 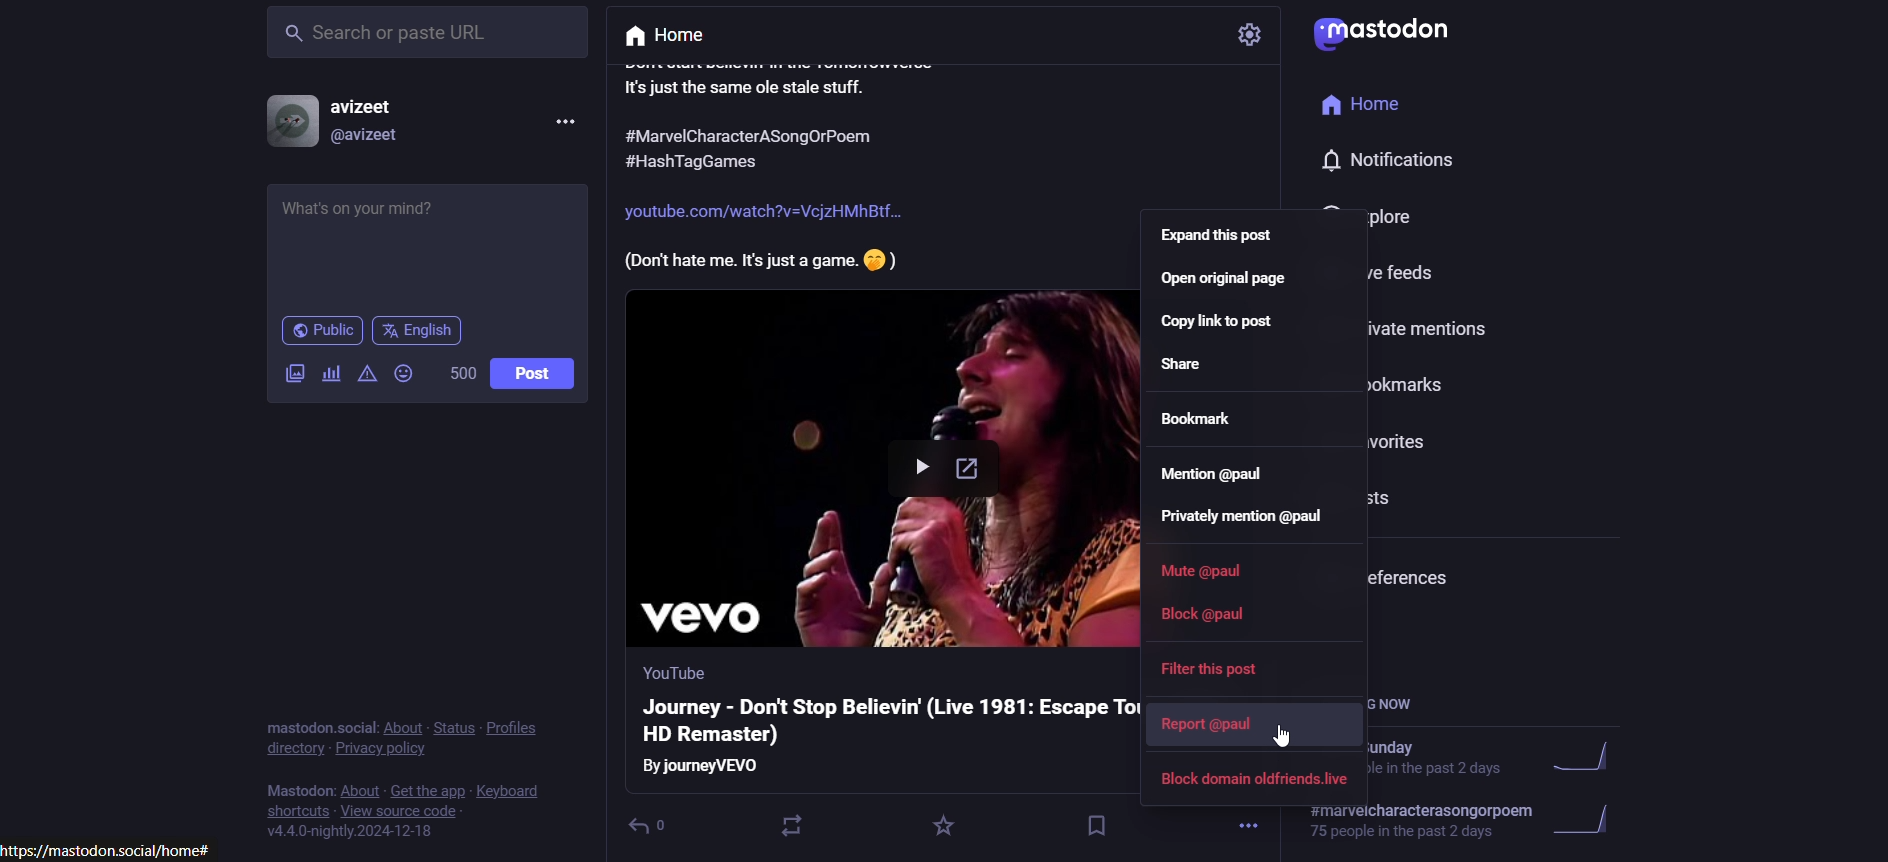 I want to click on about, so click(x=398, y=729).